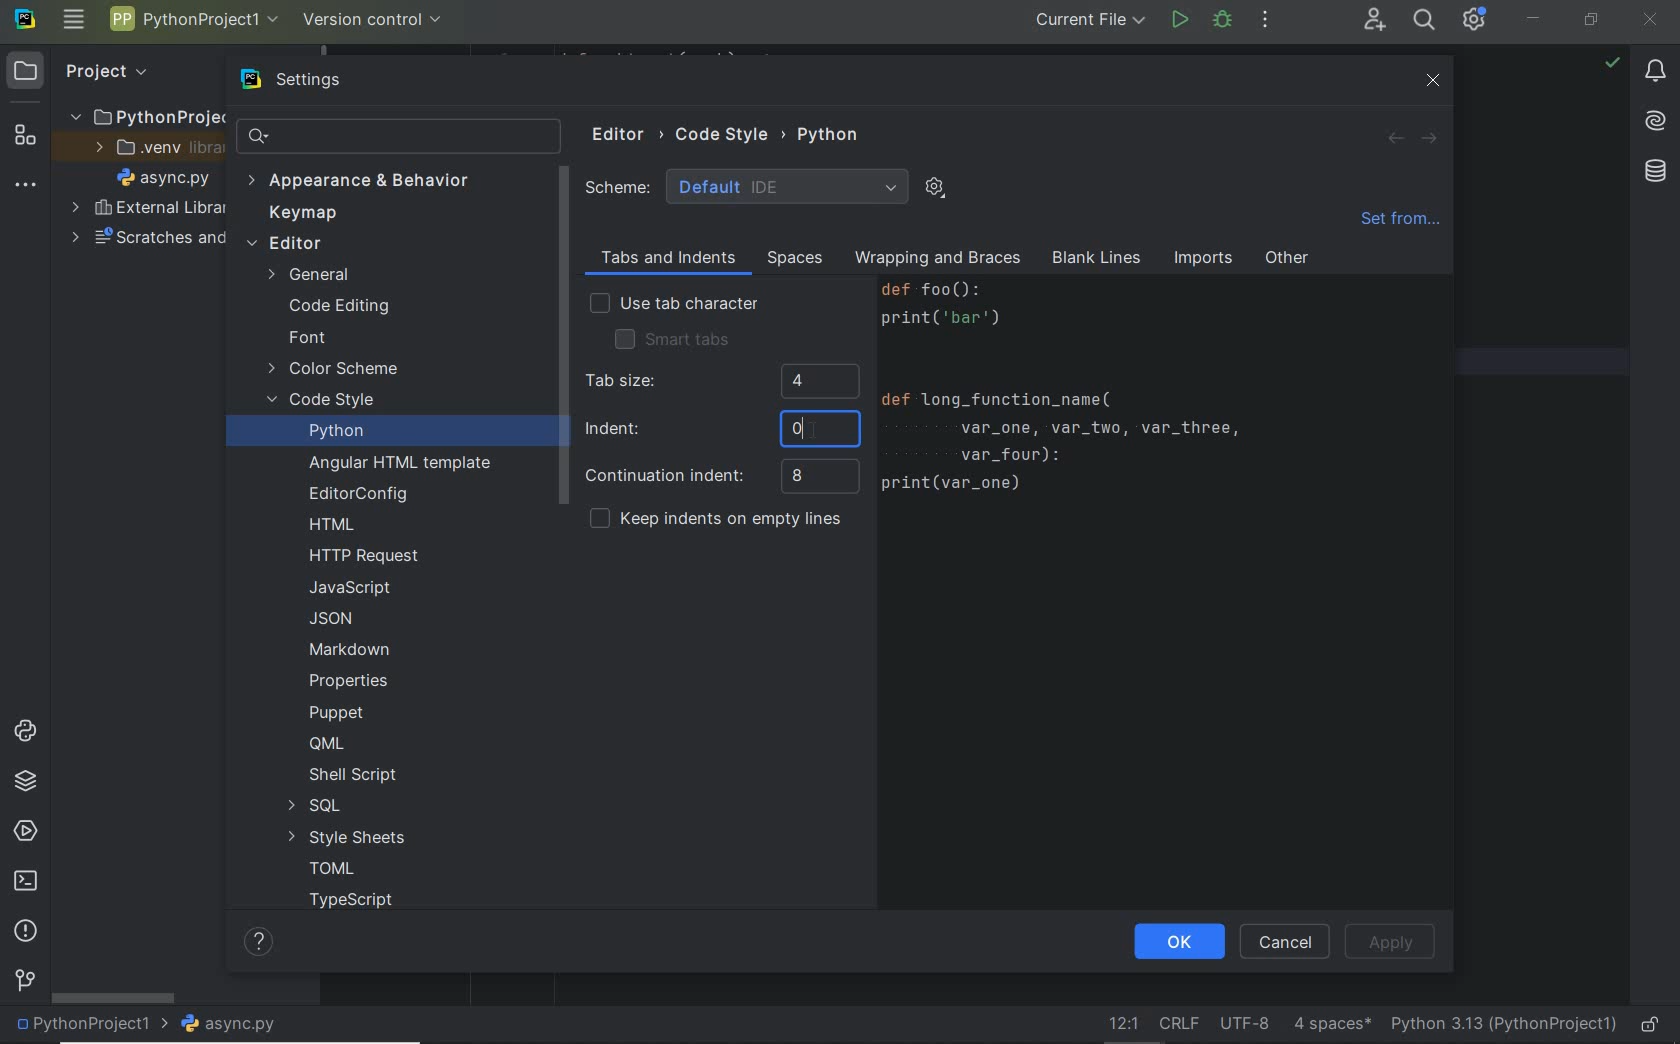 The width and height of the screenshot is (1680, 1044). Describe the element at coordinates (324, 402) in the screenshot. I see `code style` at that location.